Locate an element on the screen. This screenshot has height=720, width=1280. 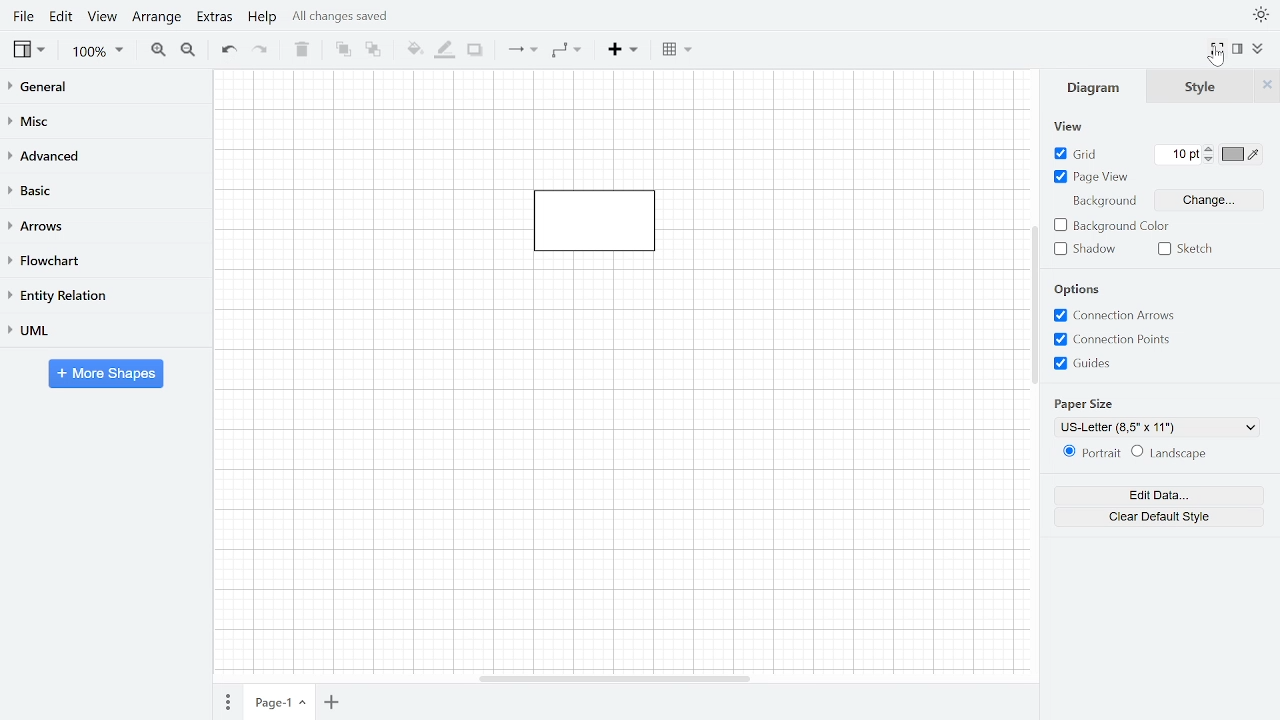
current page is located at coordinates (281, 702).